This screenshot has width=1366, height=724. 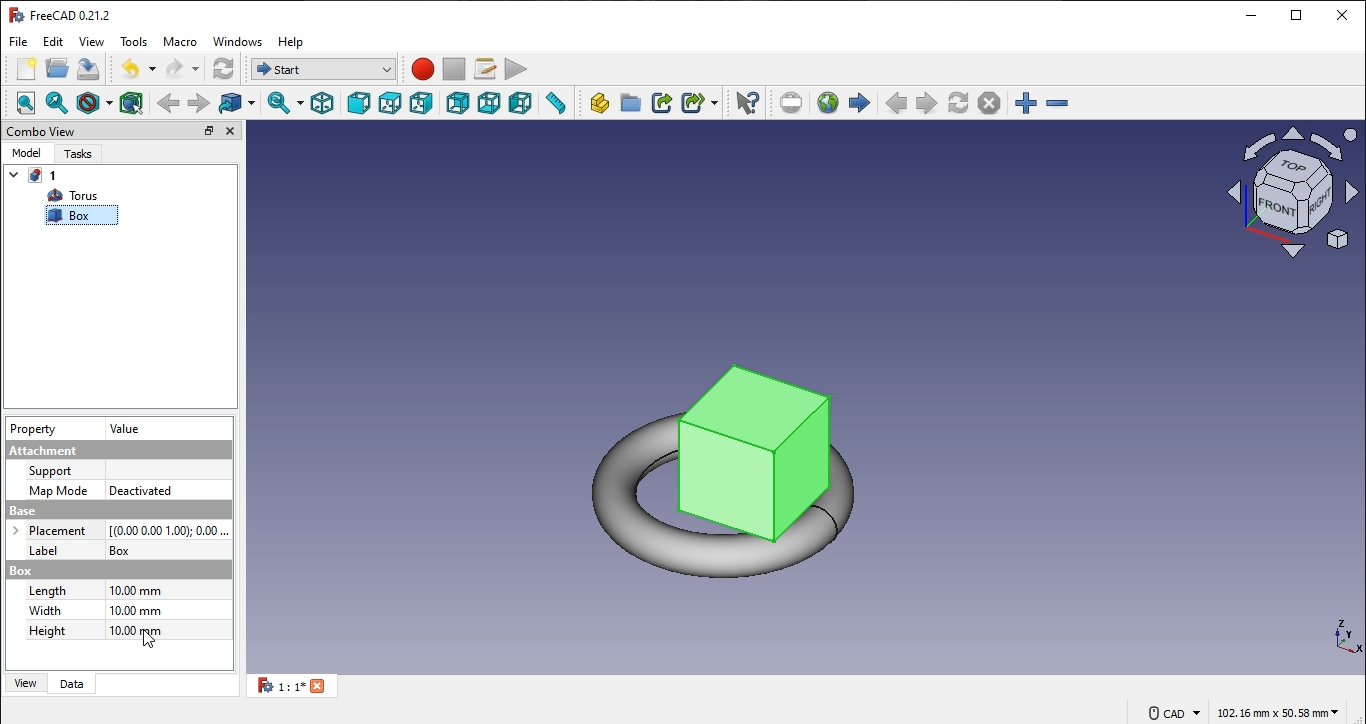 What do you see at coordinates (151, 639) in the screenshot?
I see `navigation` at bounding box center [151, 639].